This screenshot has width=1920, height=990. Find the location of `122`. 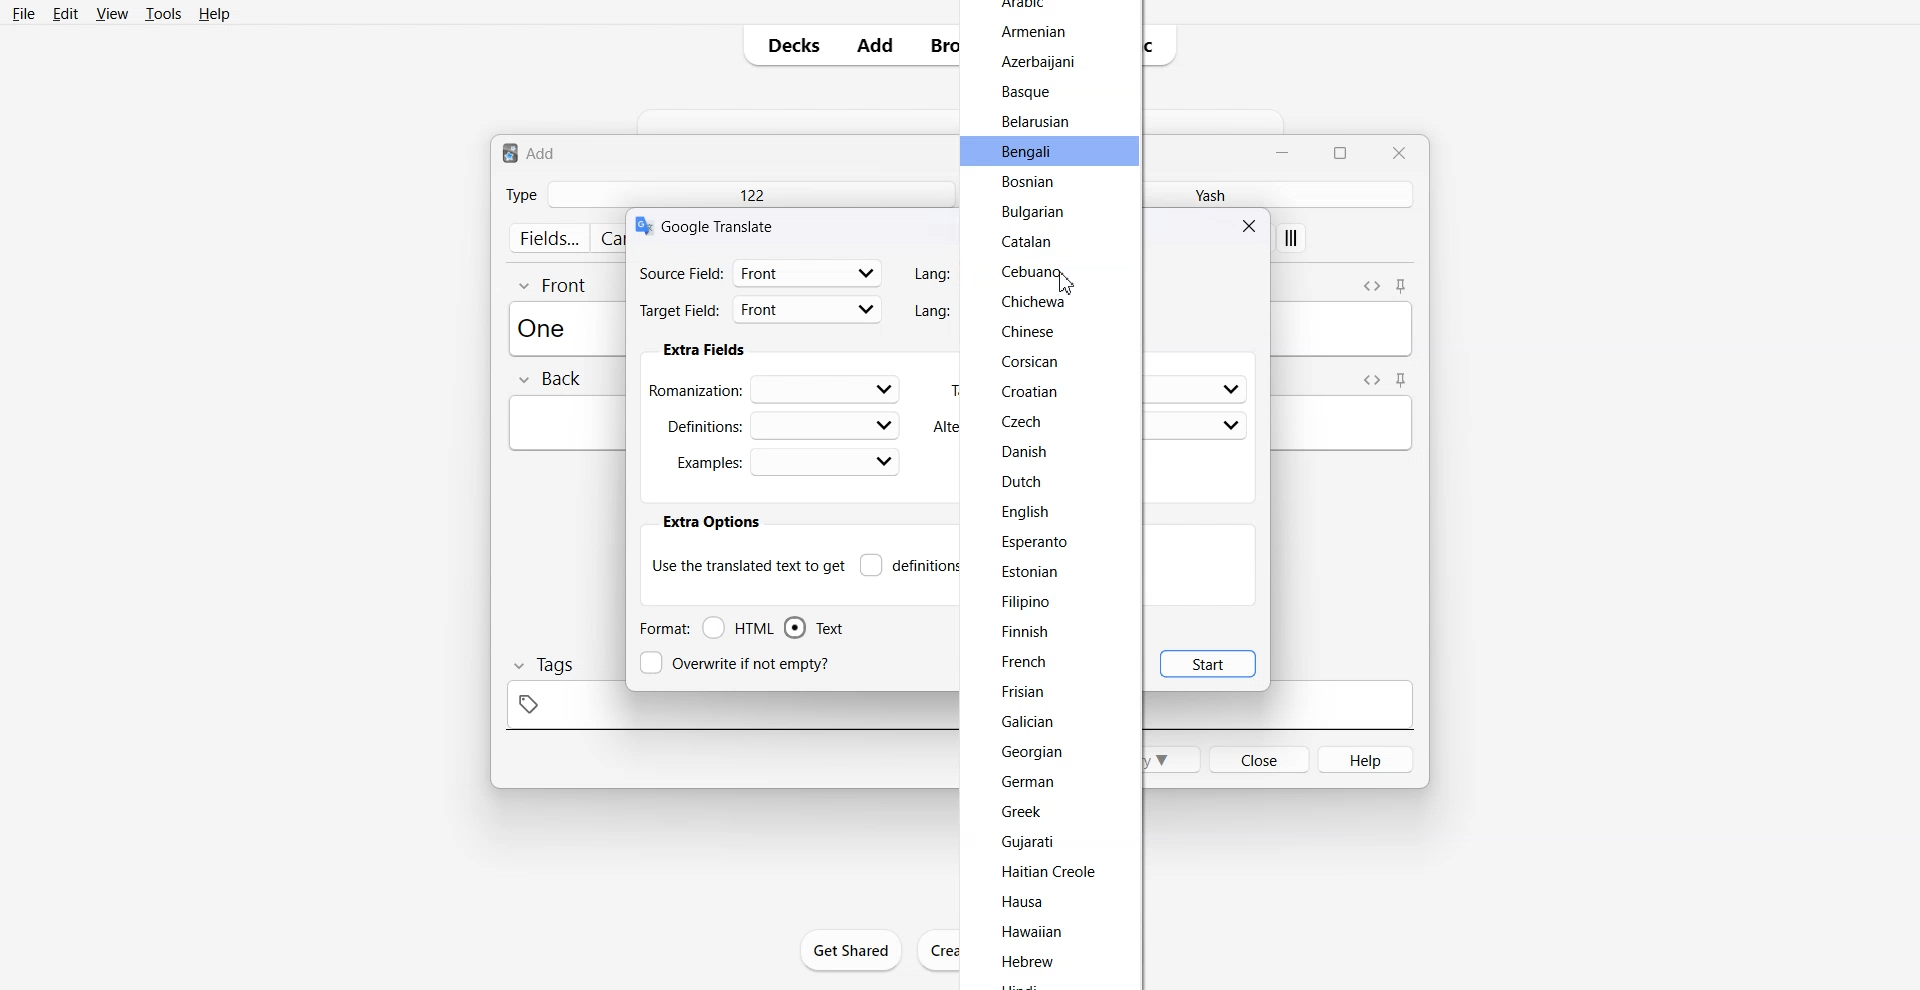

122 is located at coordinates (750, 194).